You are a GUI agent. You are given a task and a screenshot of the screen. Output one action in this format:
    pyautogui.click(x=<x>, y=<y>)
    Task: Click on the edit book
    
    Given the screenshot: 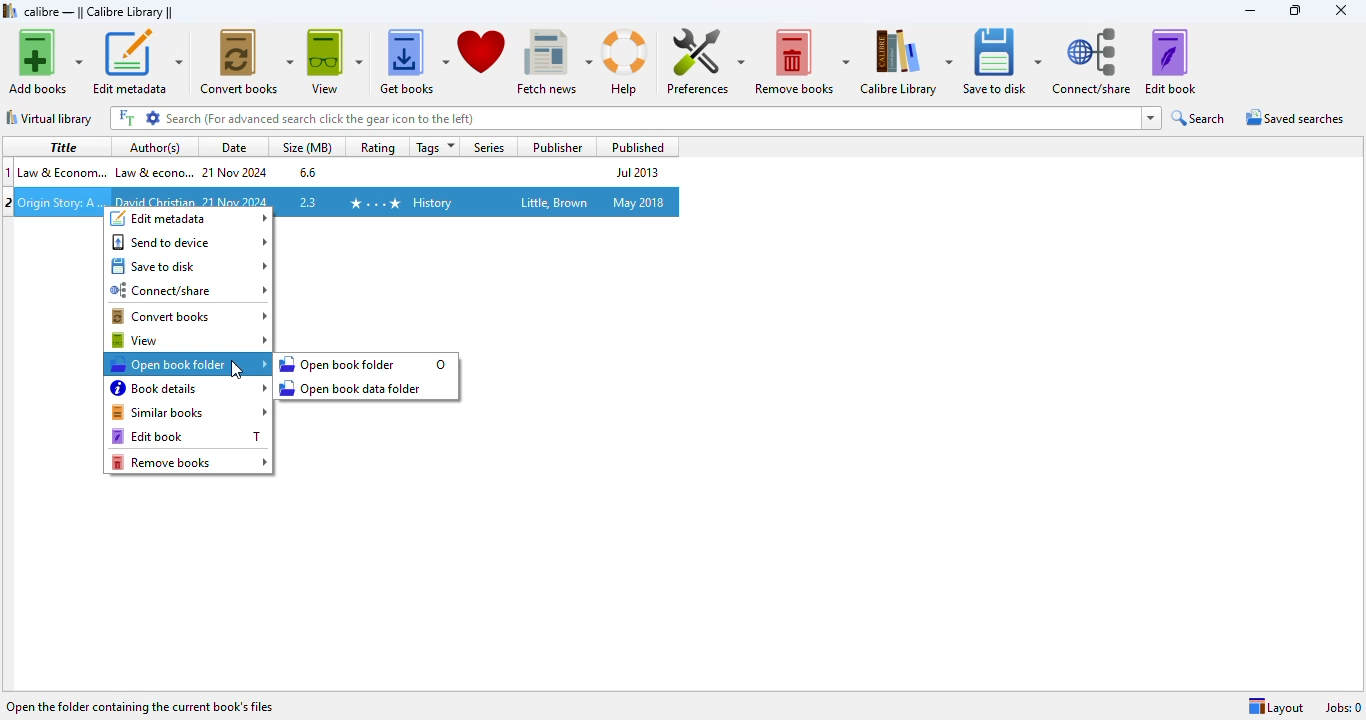 What is the action you would take?
    pyautogui.click(x=1170, y=62)
    